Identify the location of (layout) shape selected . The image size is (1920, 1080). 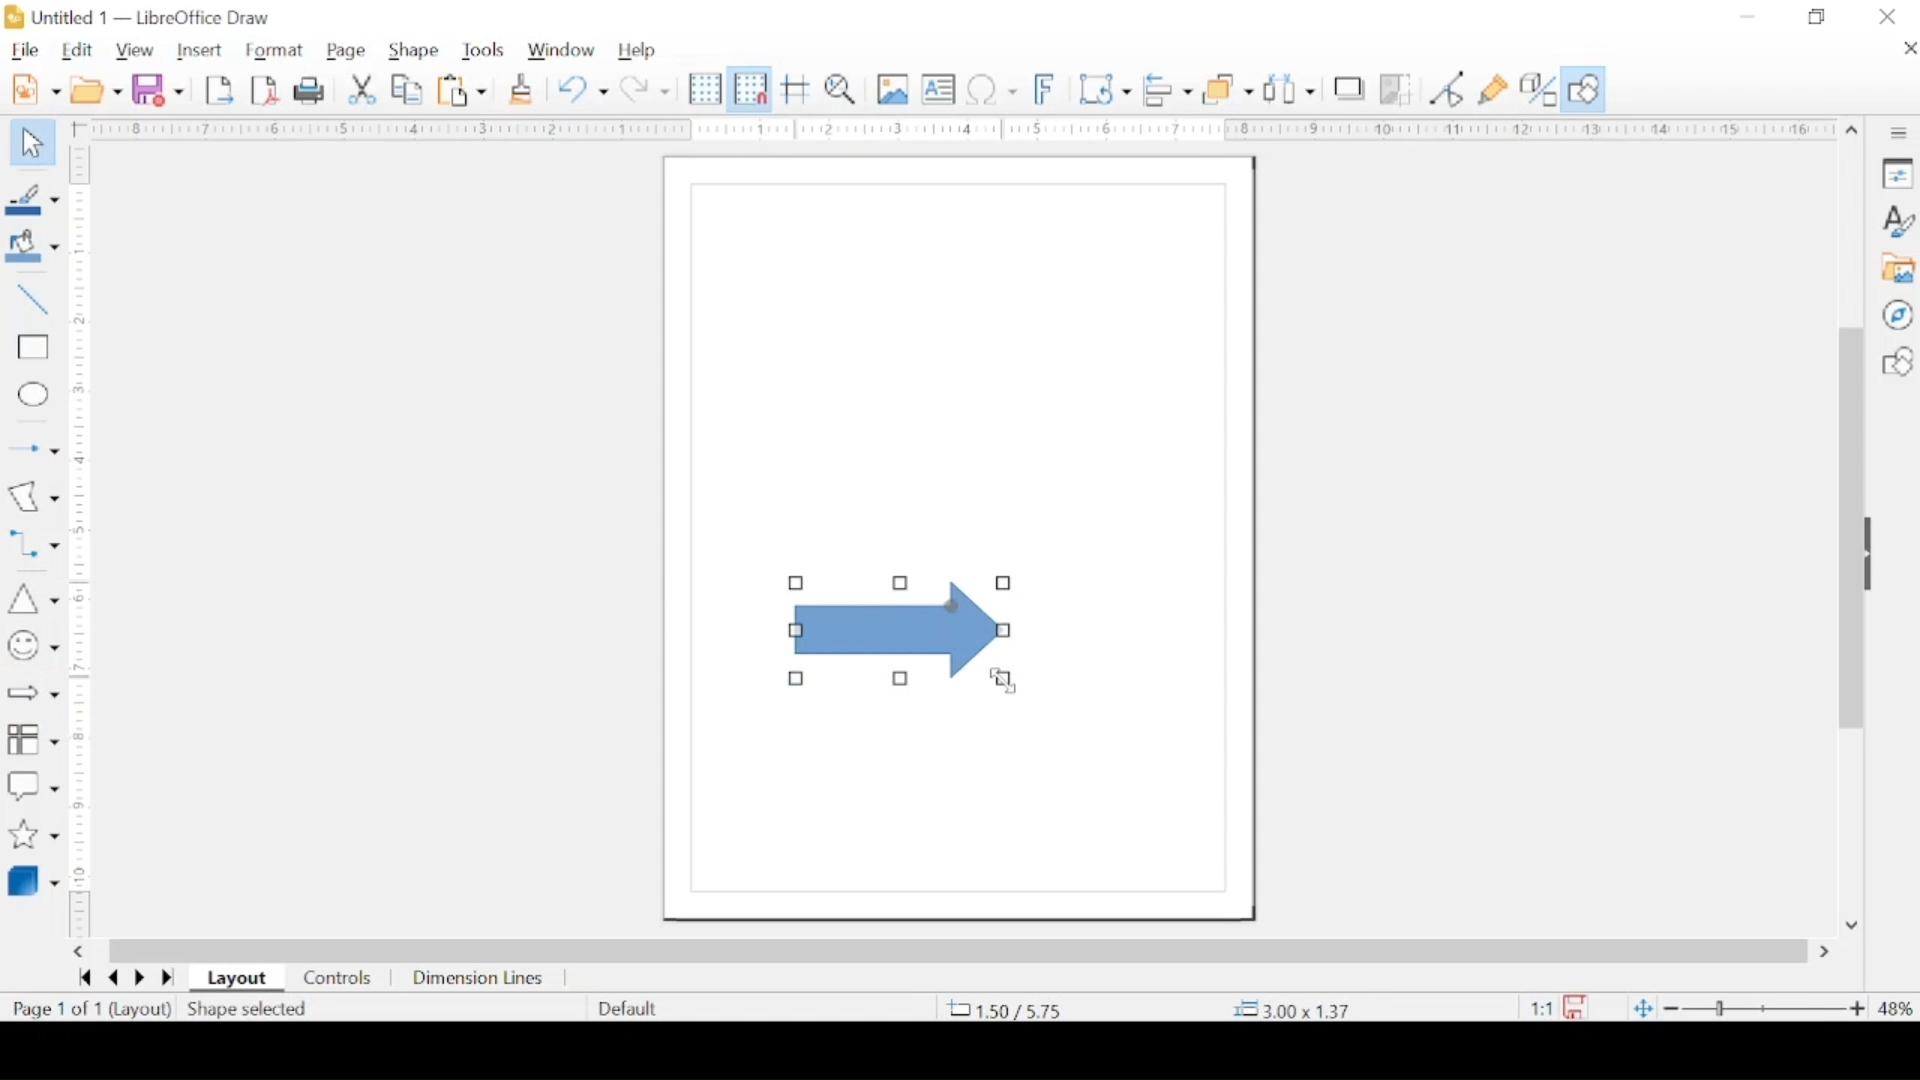
(219, 1009).